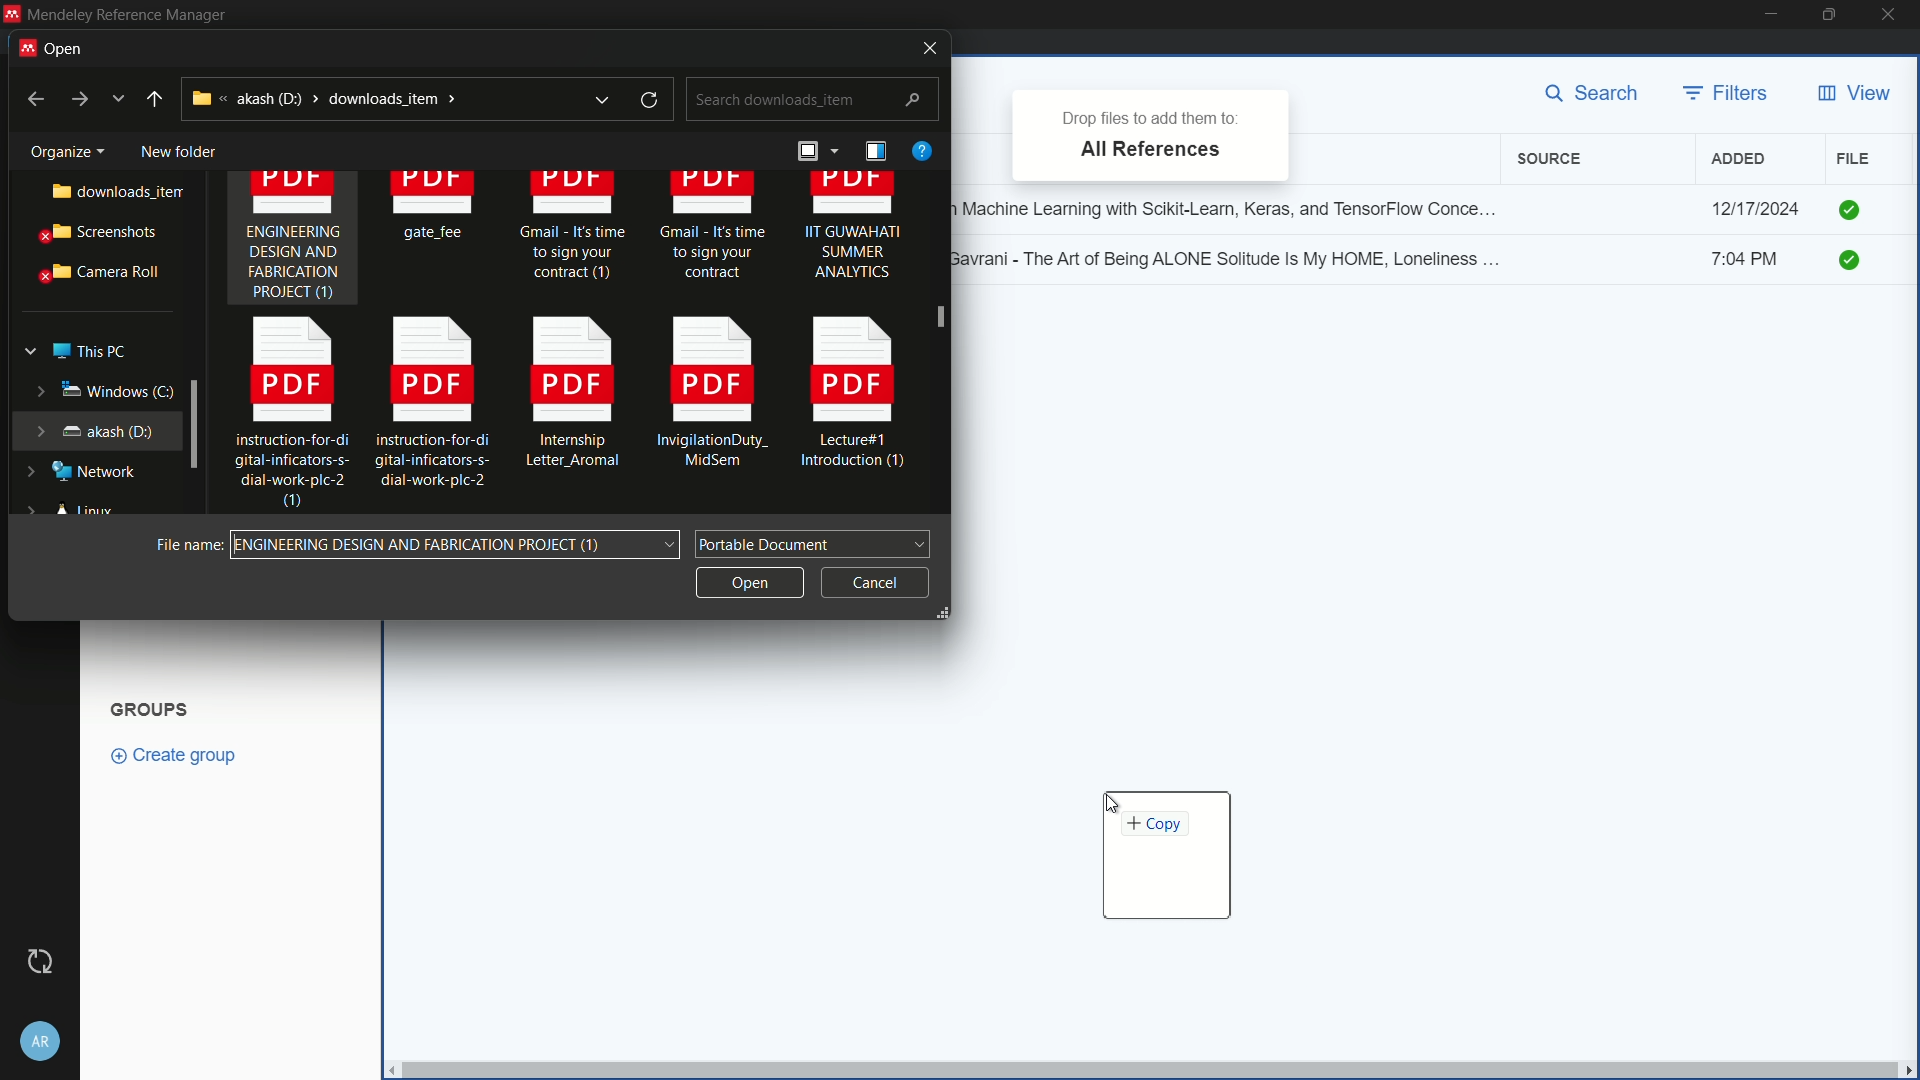  Describe the element at coordinates (1150, 132) in the screenshot. I see `Drop files to add them to All References` at that location.